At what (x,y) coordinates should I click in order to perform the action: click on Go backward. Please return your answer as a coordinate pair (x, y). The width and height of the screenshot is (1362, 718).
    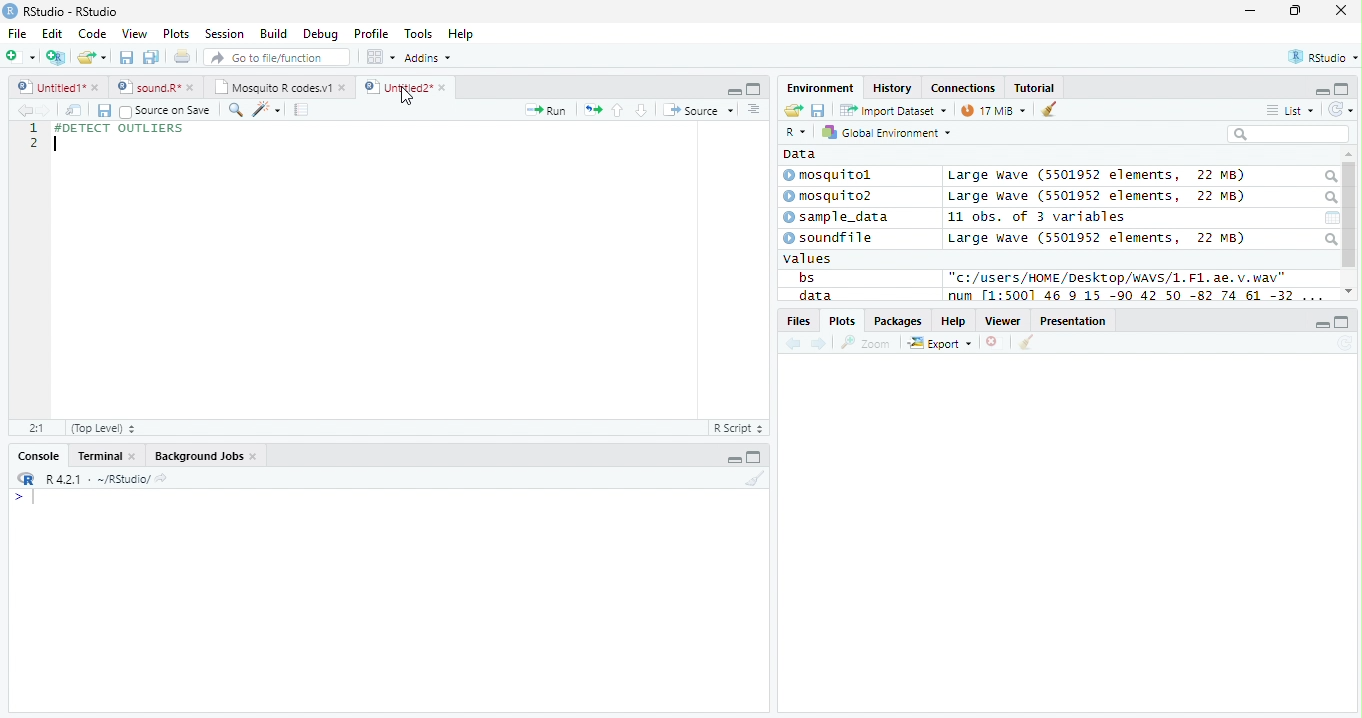
    Looking at the image, I should click on (24, 109).